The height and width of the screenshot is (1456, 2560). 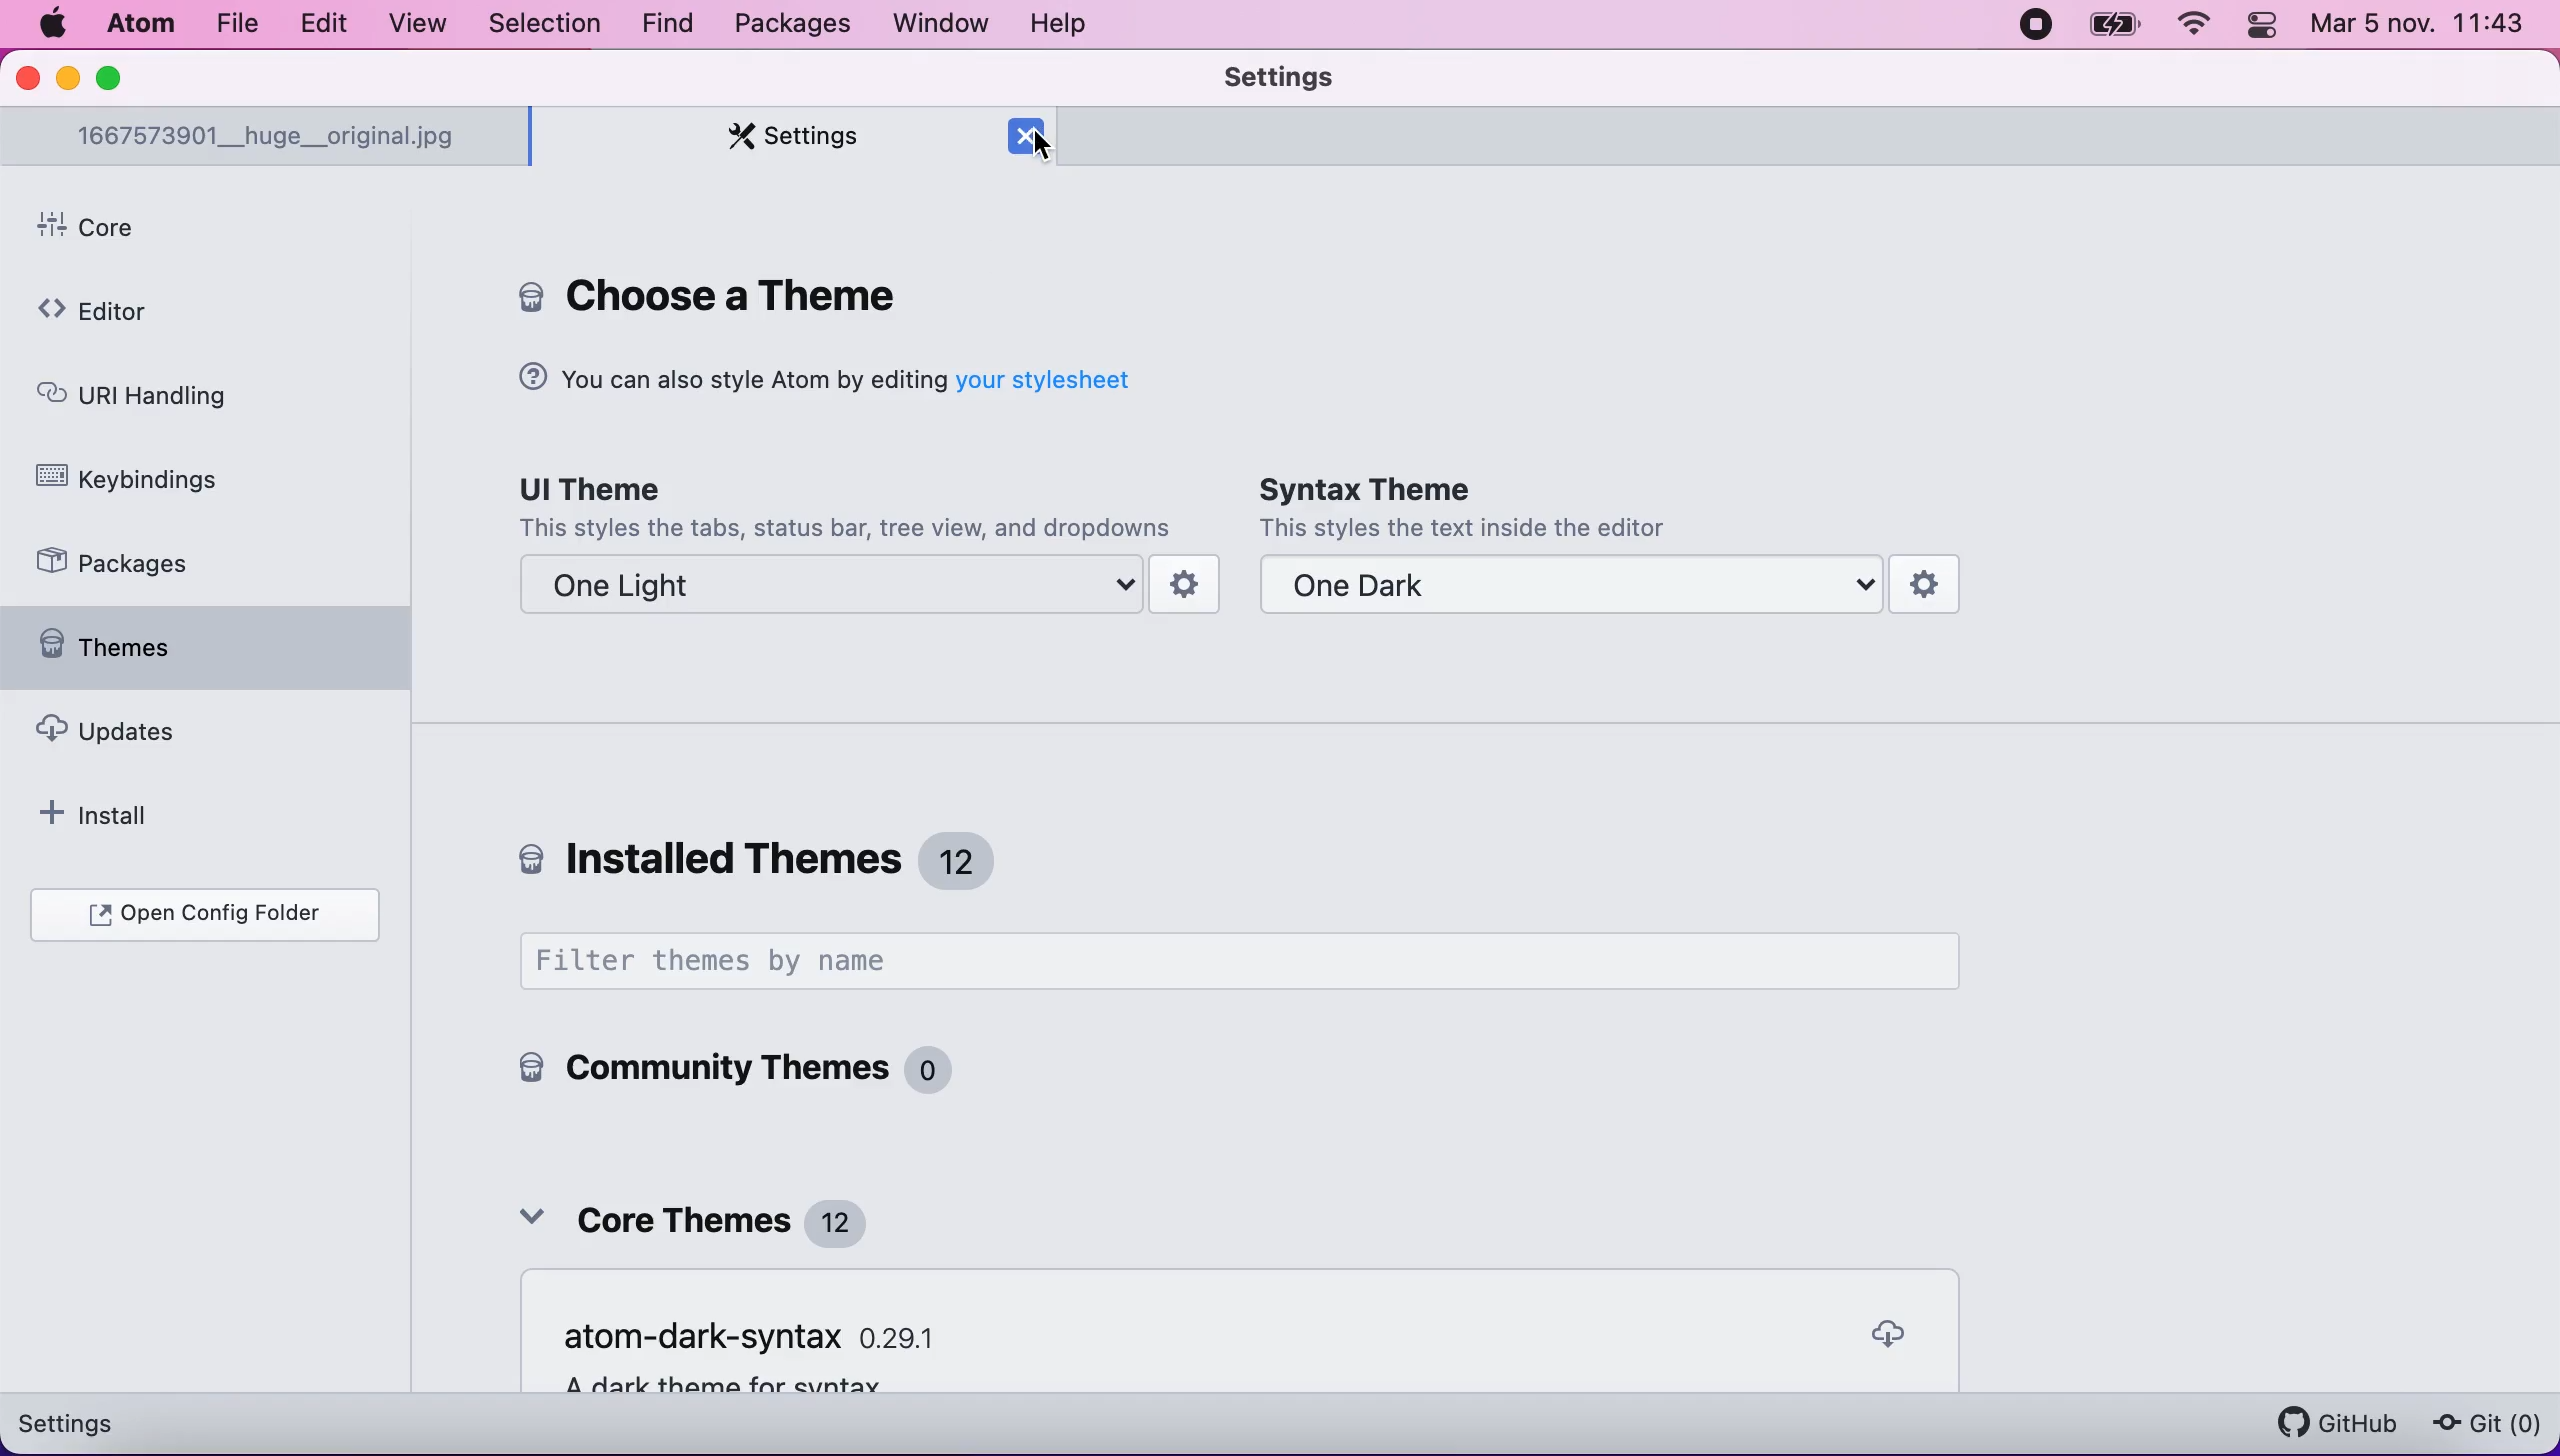 I want to click on core settings, so click(x=718, y=292).